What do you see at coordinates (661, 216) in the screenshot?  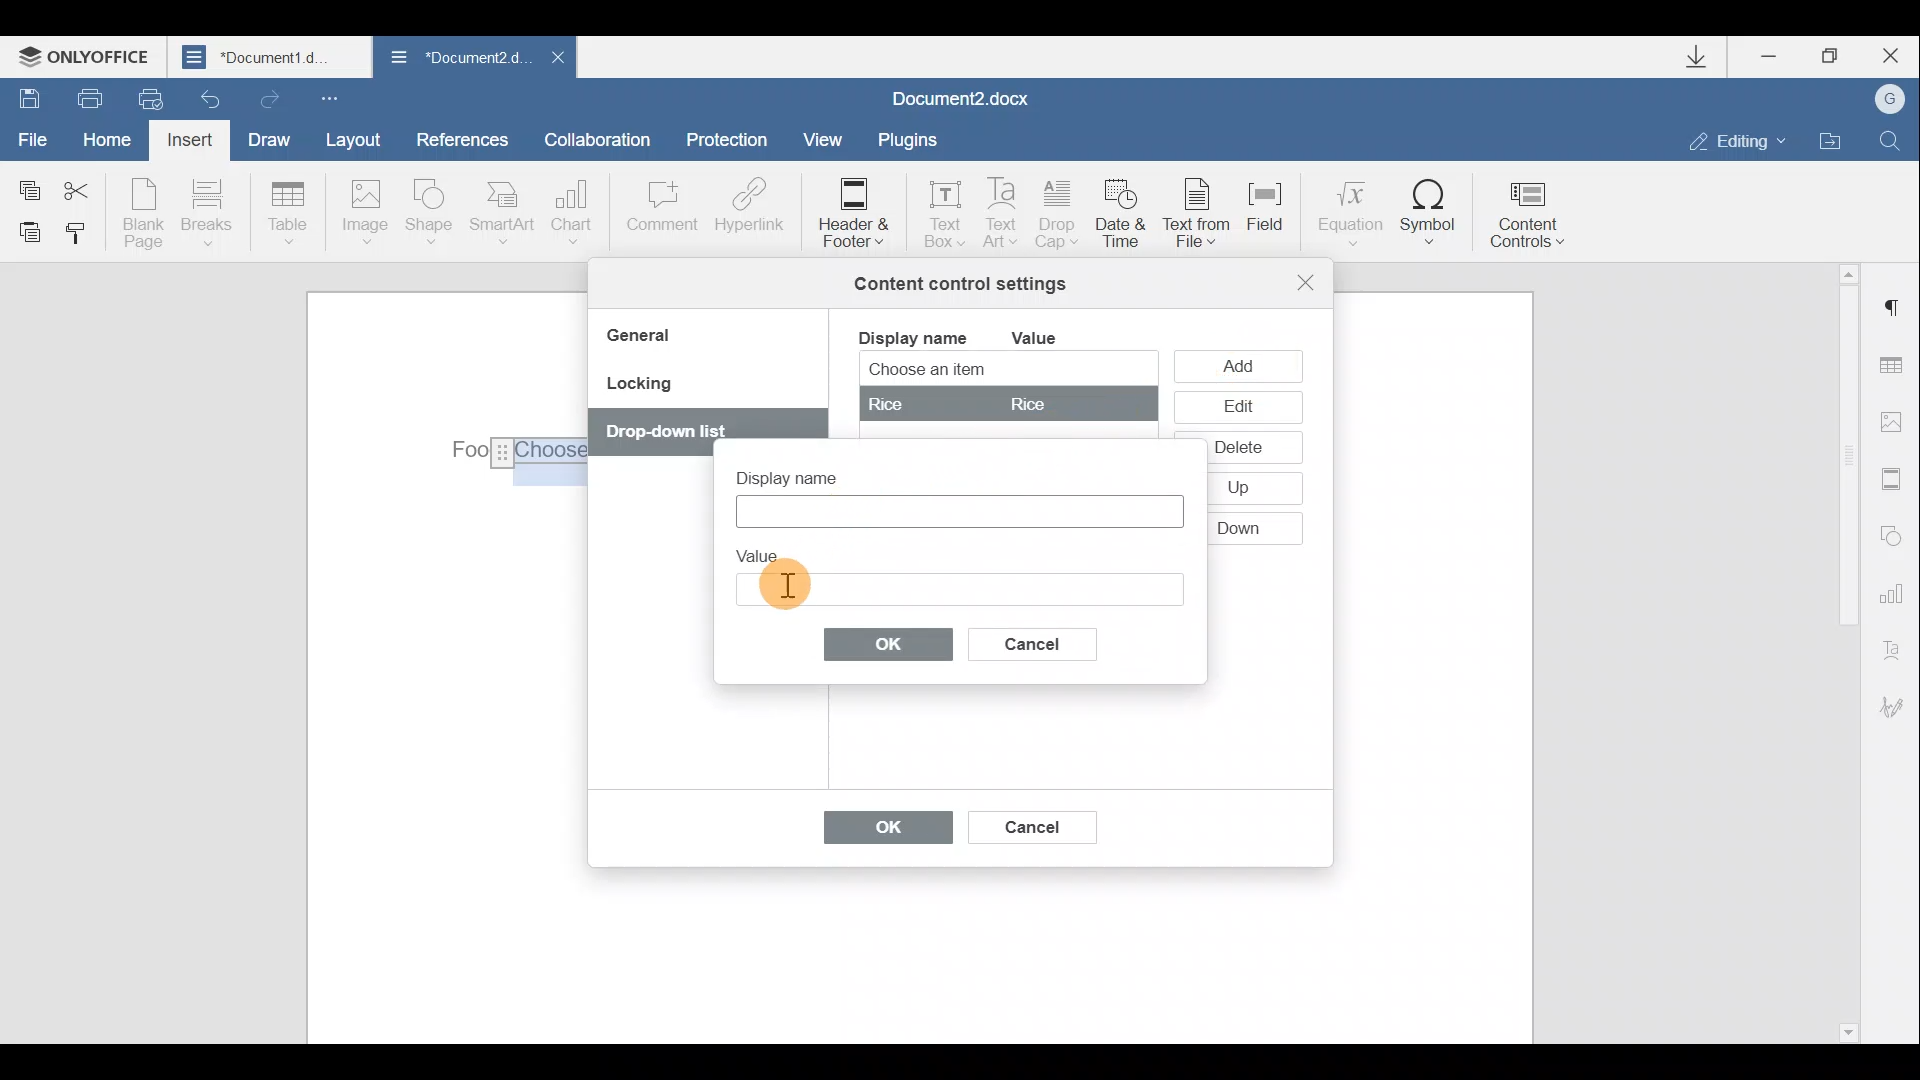 I see `Comment` at bounding box center [661, 216].